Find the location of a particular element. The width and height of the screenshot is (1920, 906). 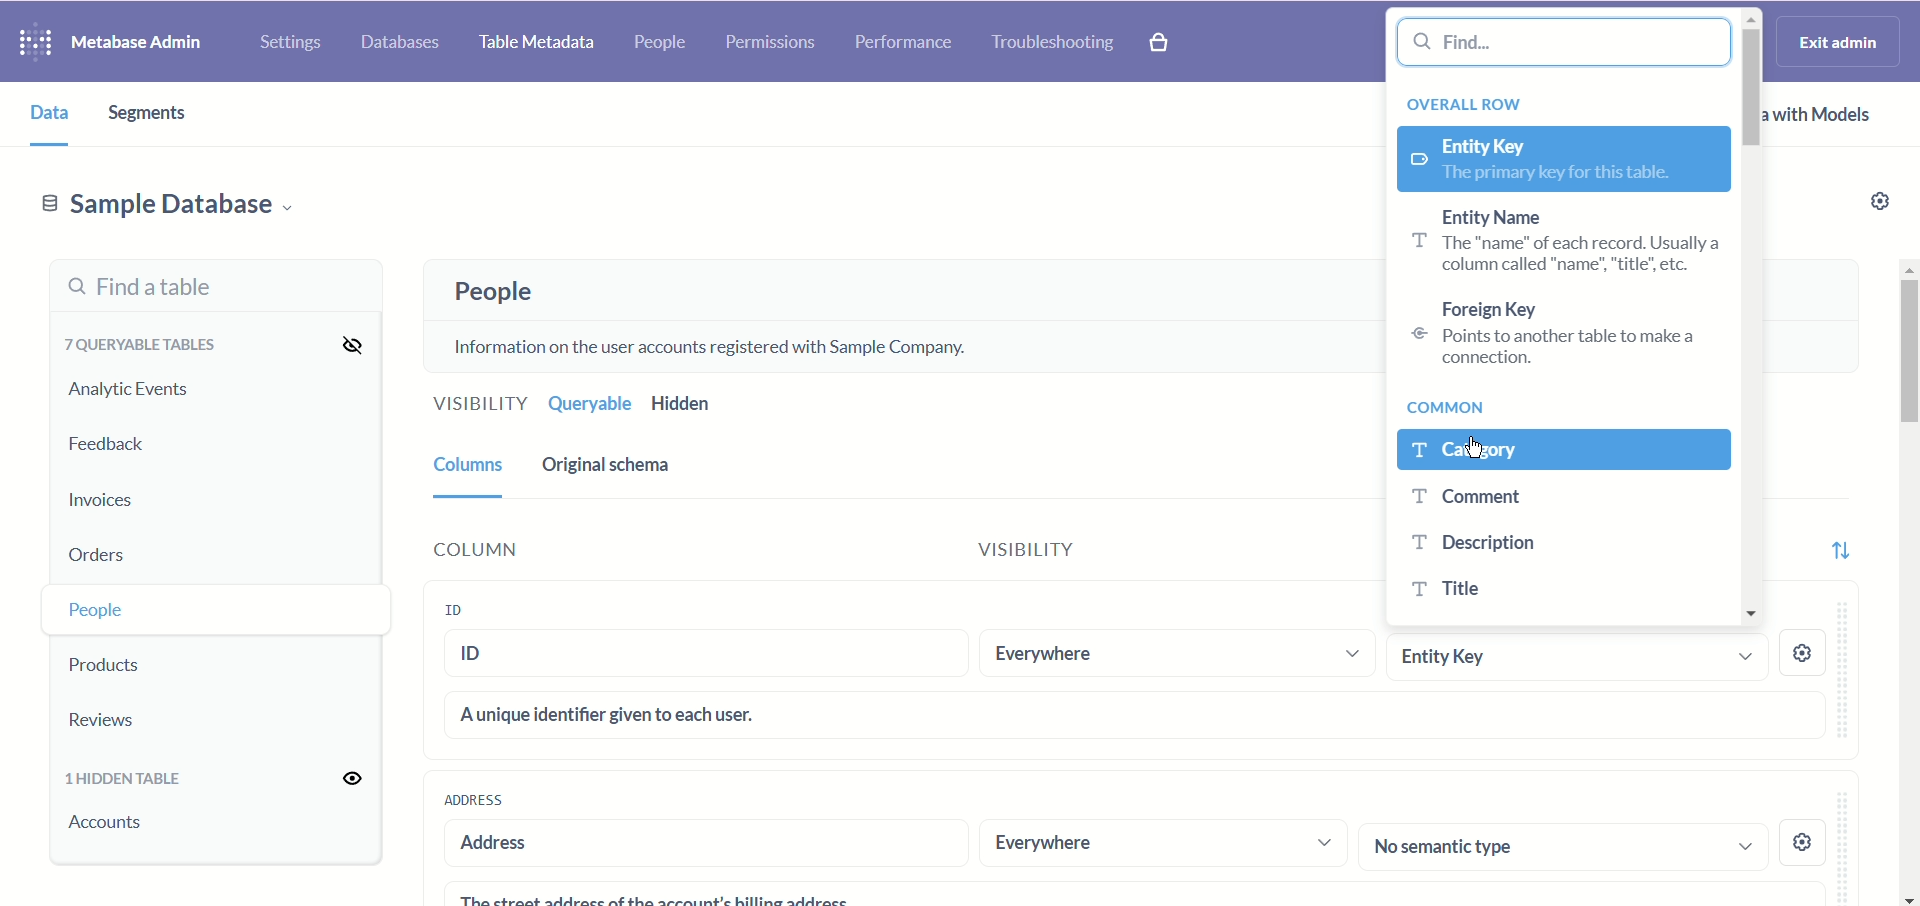

Table Metadata is located at coordinates (539, 45).